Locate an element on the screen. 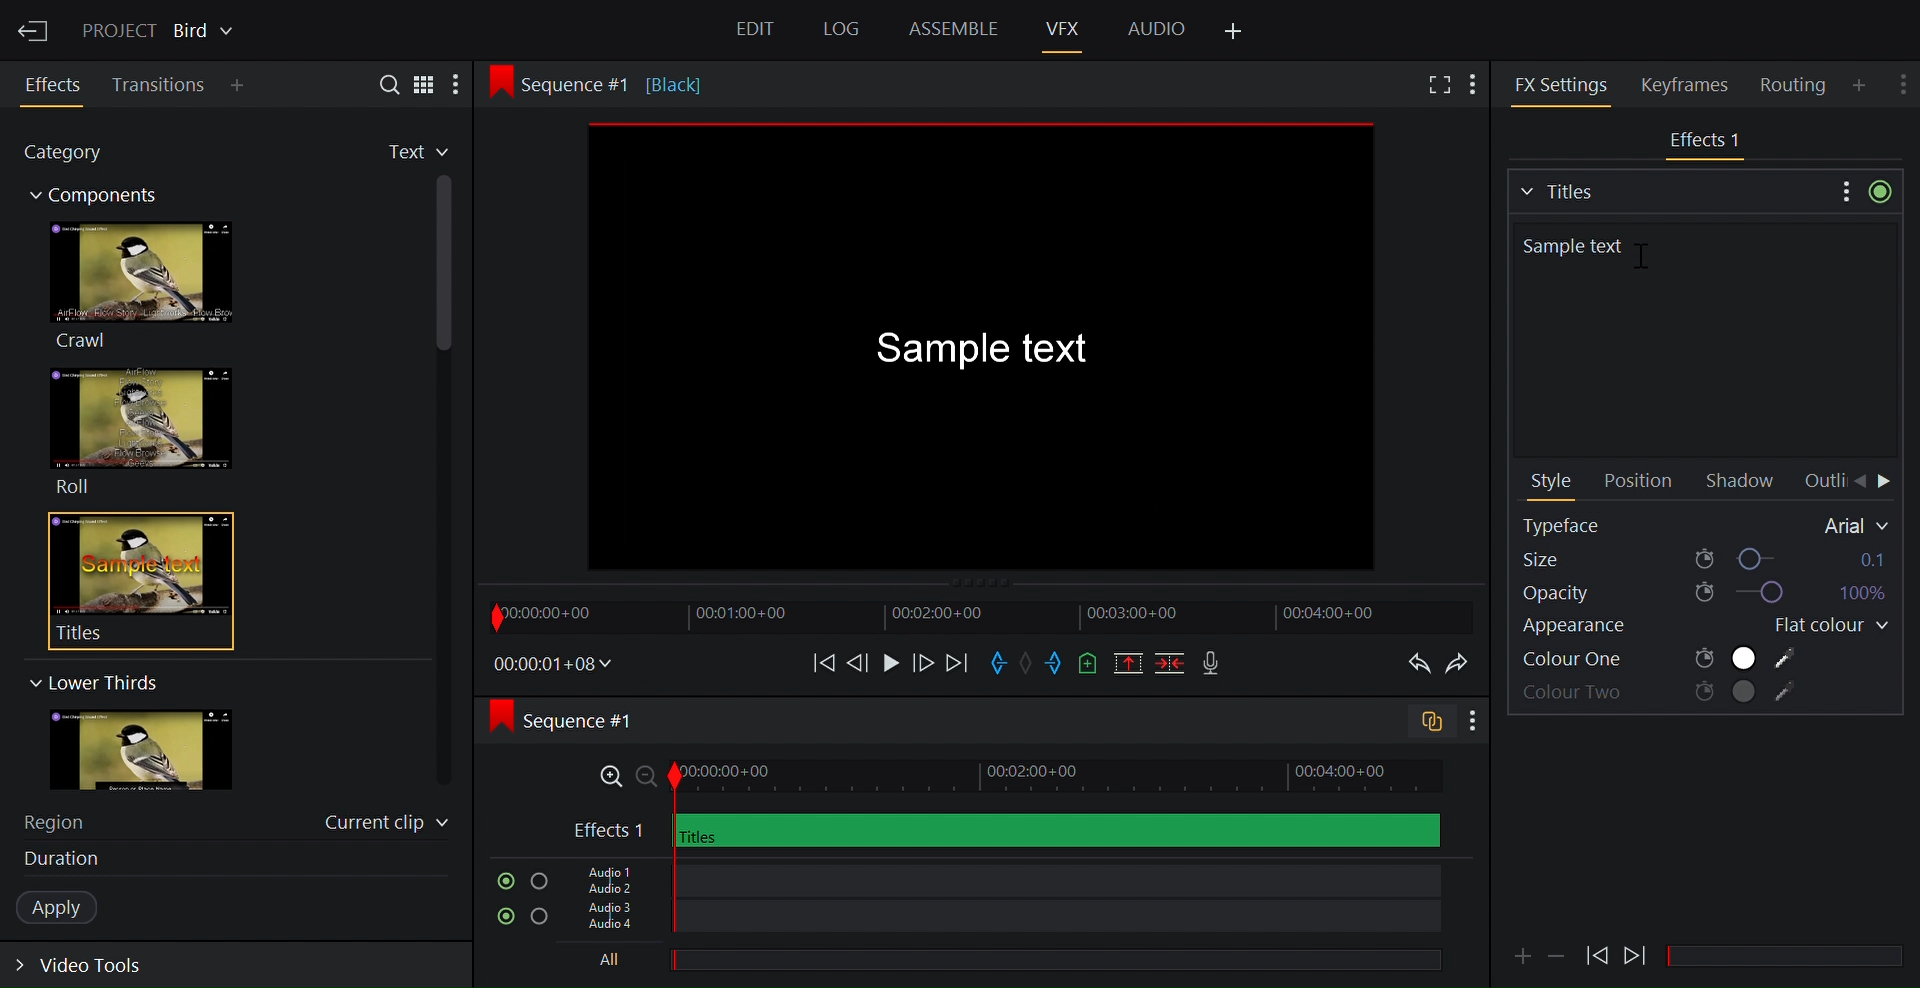 The image size is (1920, 988). Zoom Timeline is located at coordinates (1007, 777).